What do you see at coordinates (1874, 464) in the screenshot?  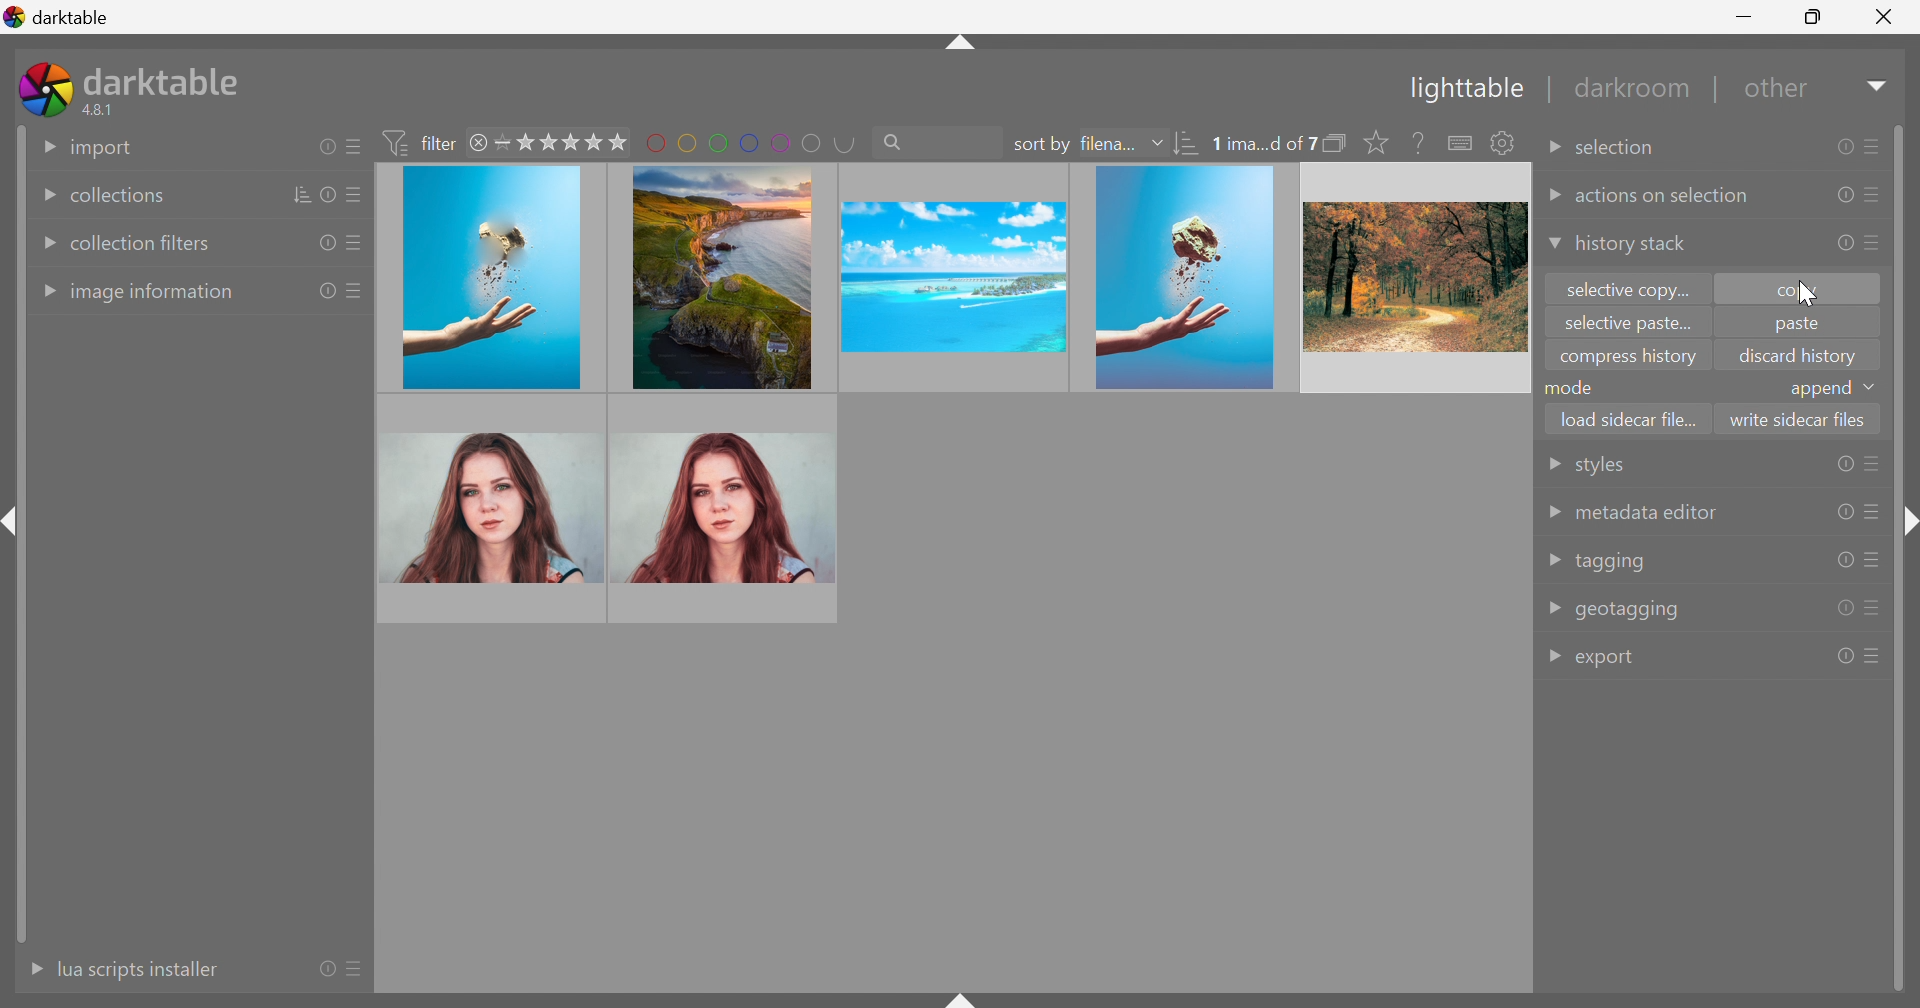 I see `presets` at bounding box center [1874, 464].